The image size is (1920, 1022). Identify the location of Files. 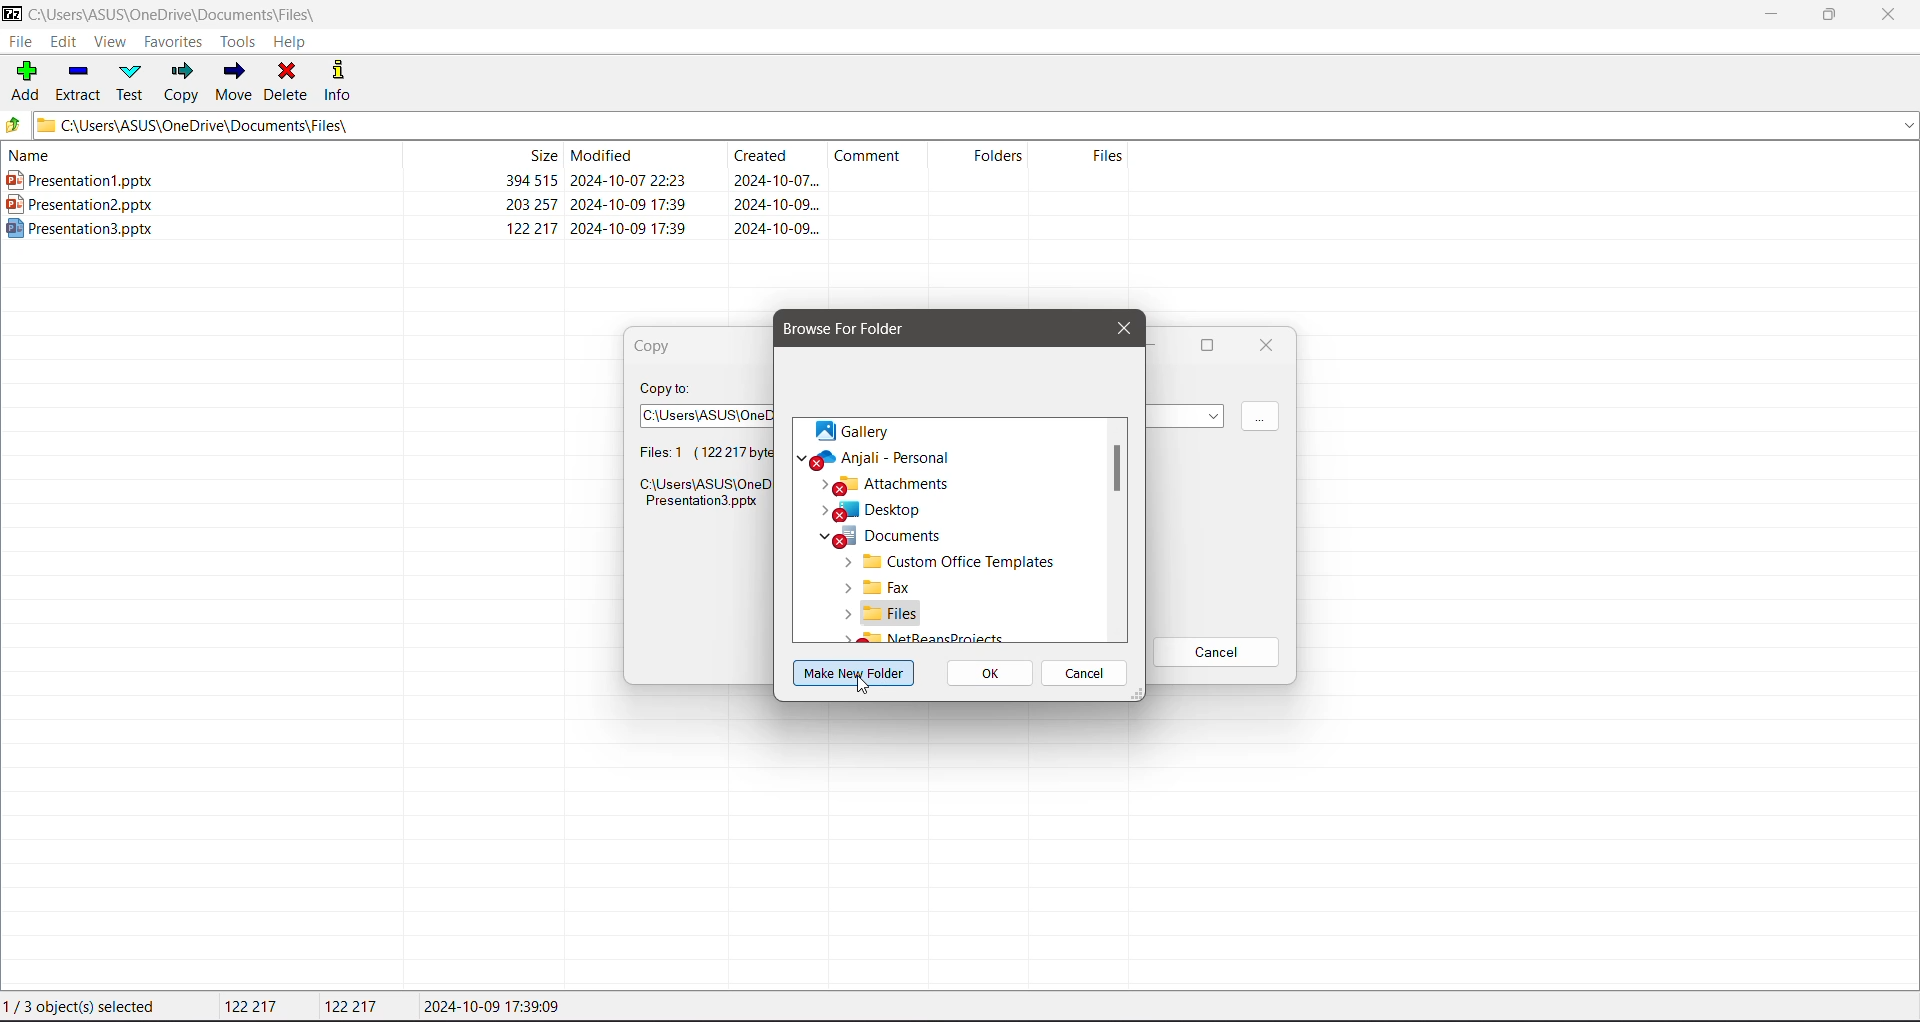
(1087, 156).